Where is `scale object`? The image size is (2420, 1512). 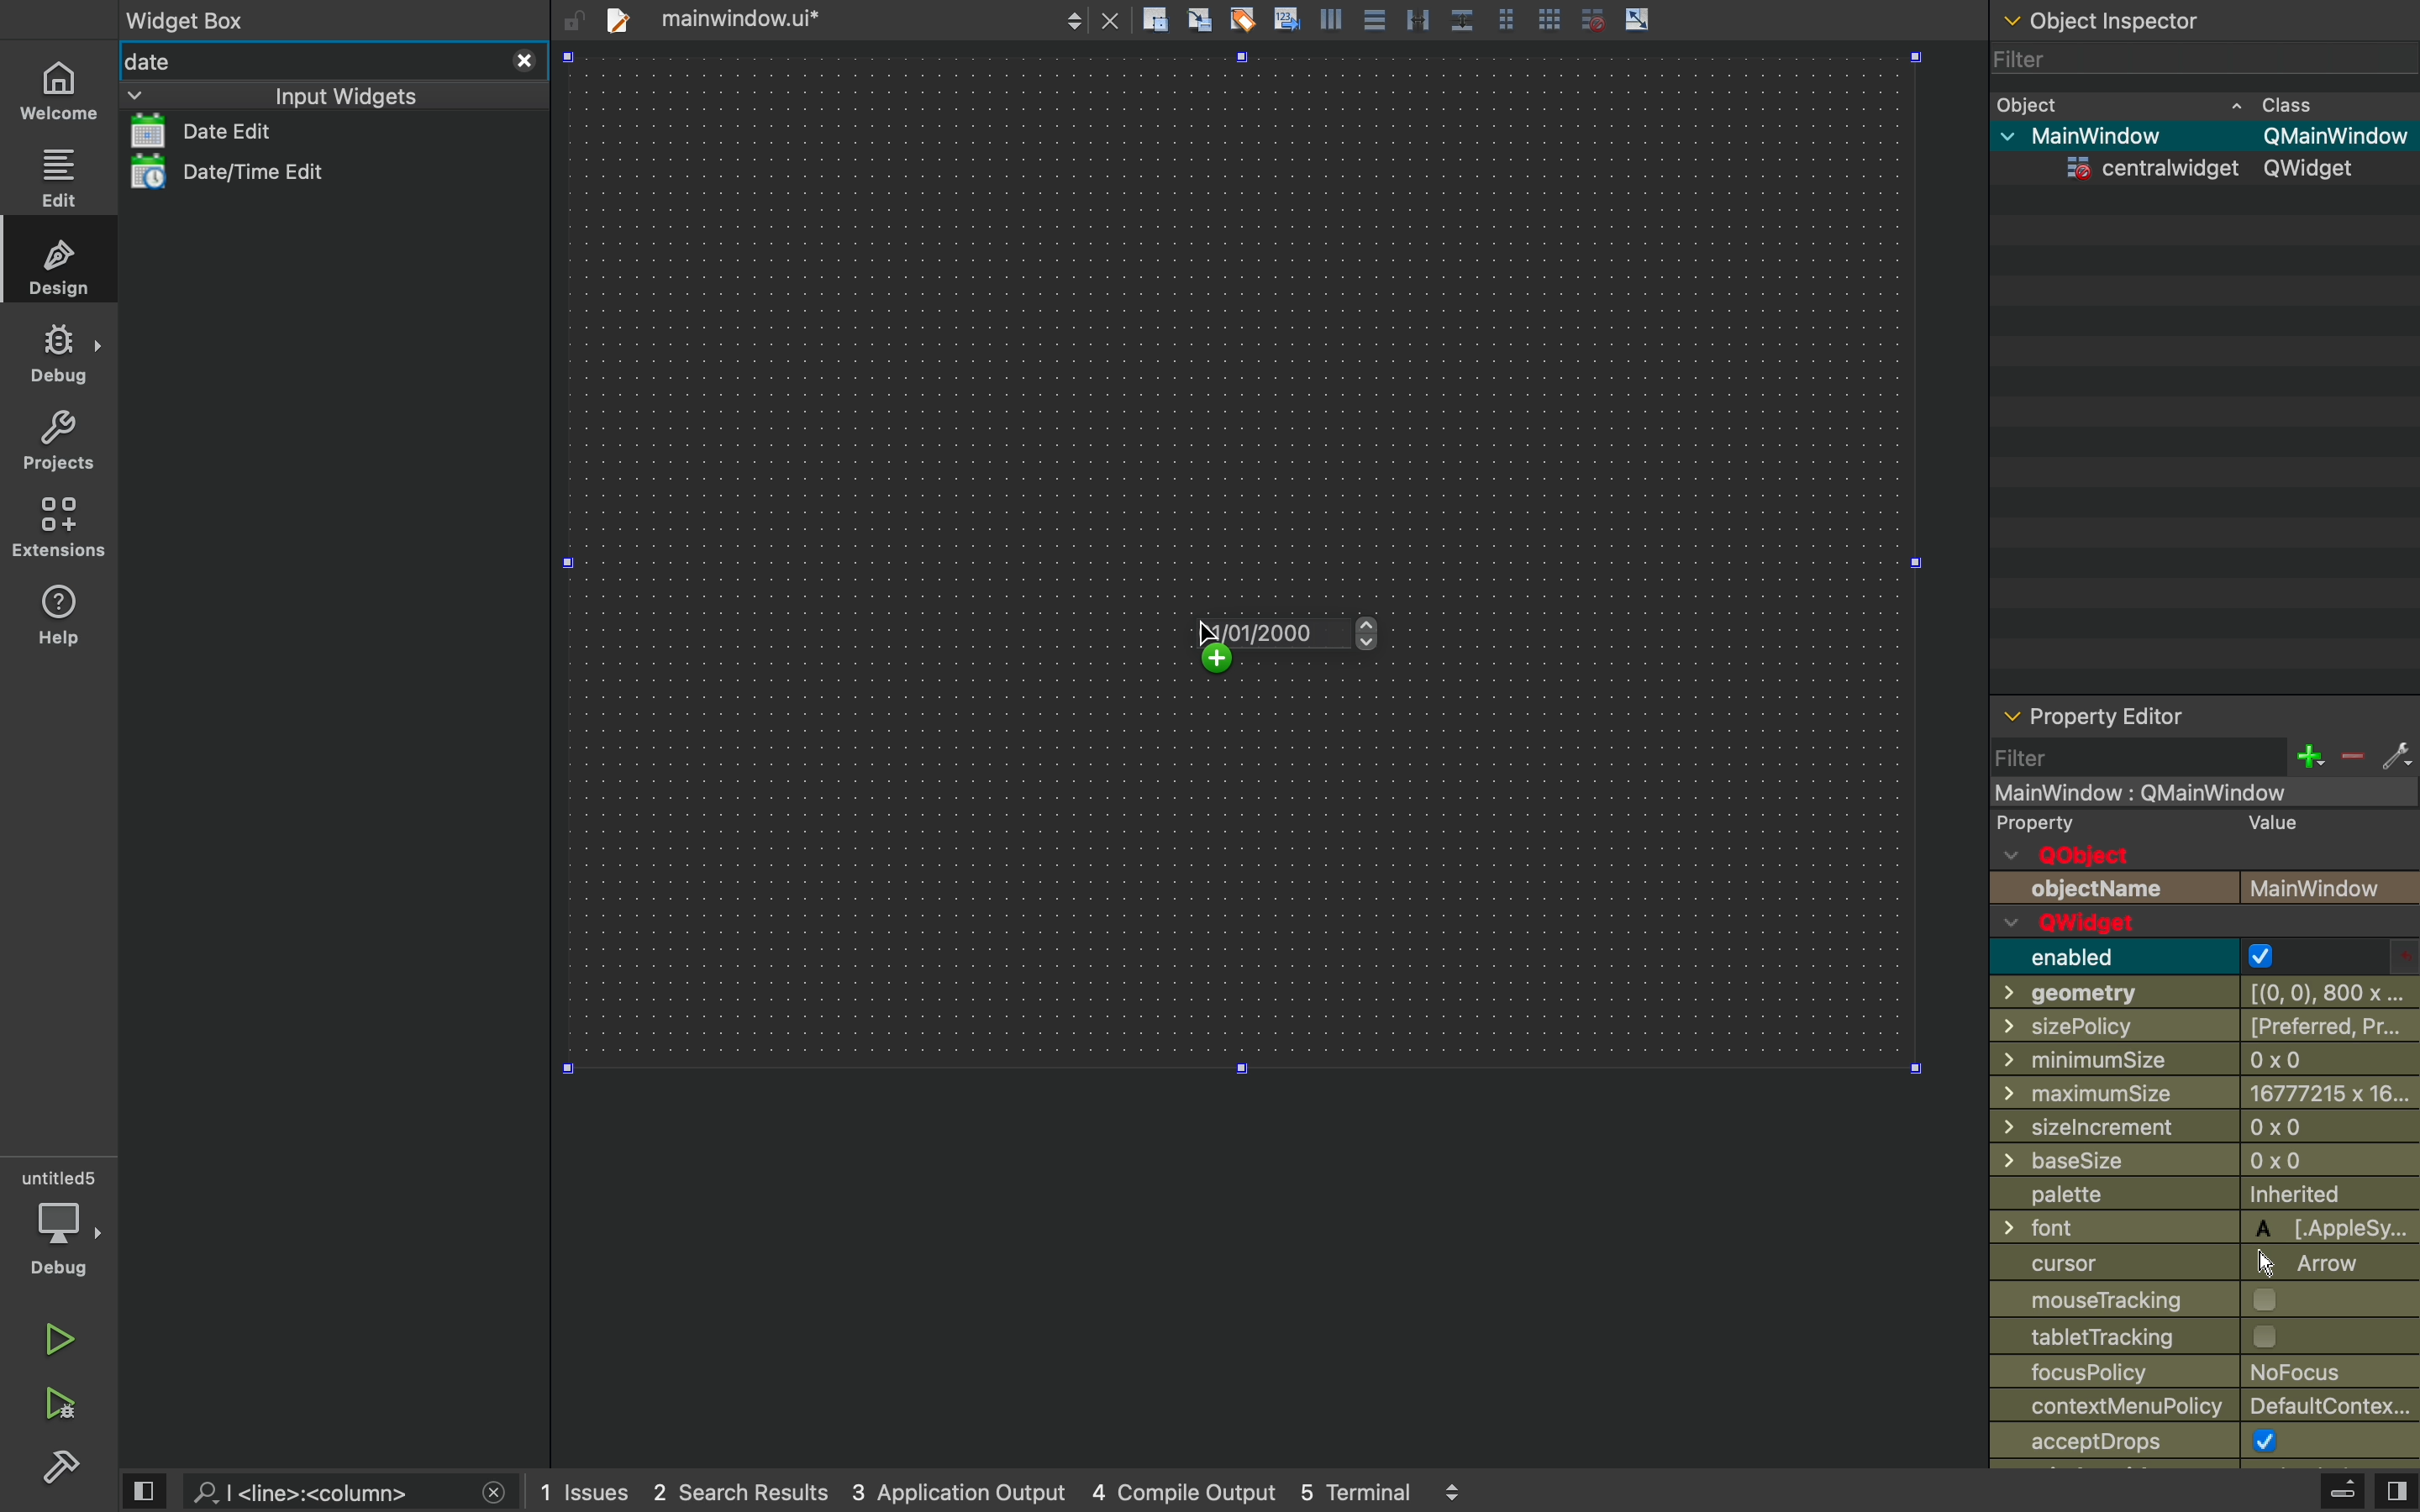
scale object is located at coordinates (1638, 17).